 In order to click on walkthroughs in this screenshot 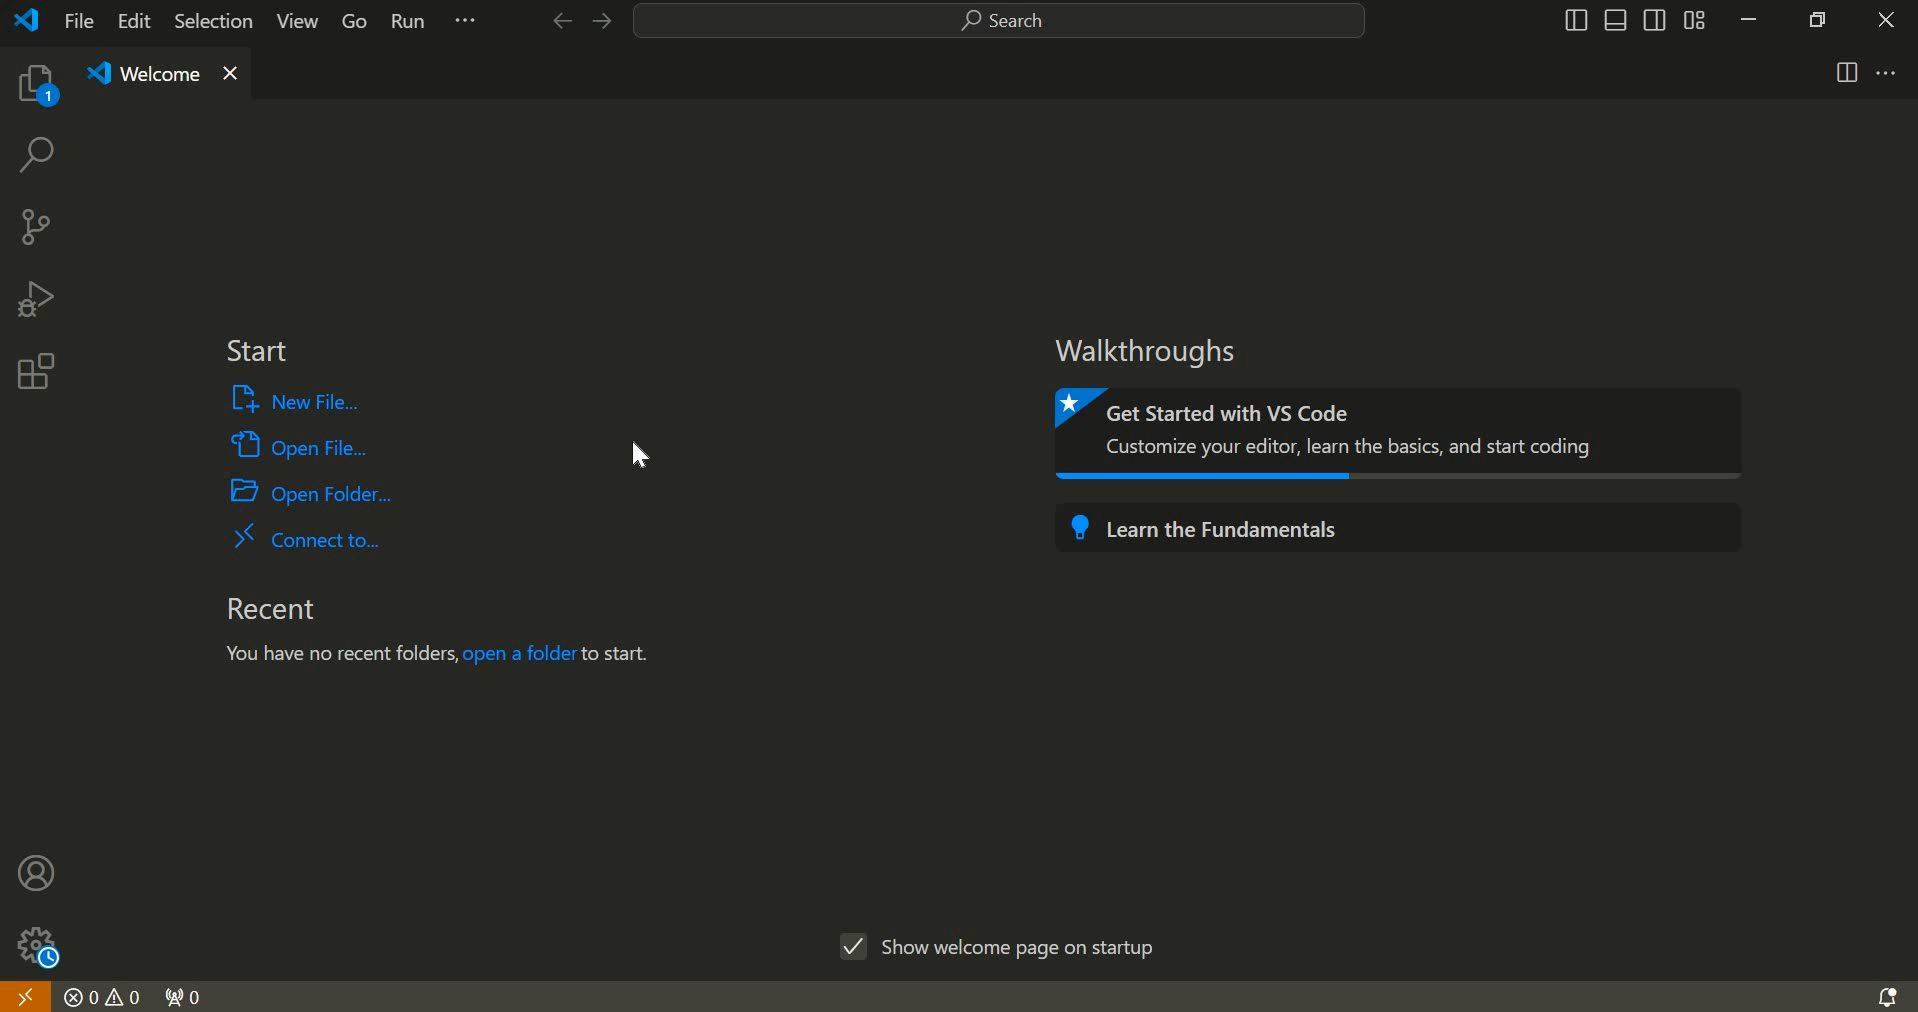, I will do `click(1156, 351)`.